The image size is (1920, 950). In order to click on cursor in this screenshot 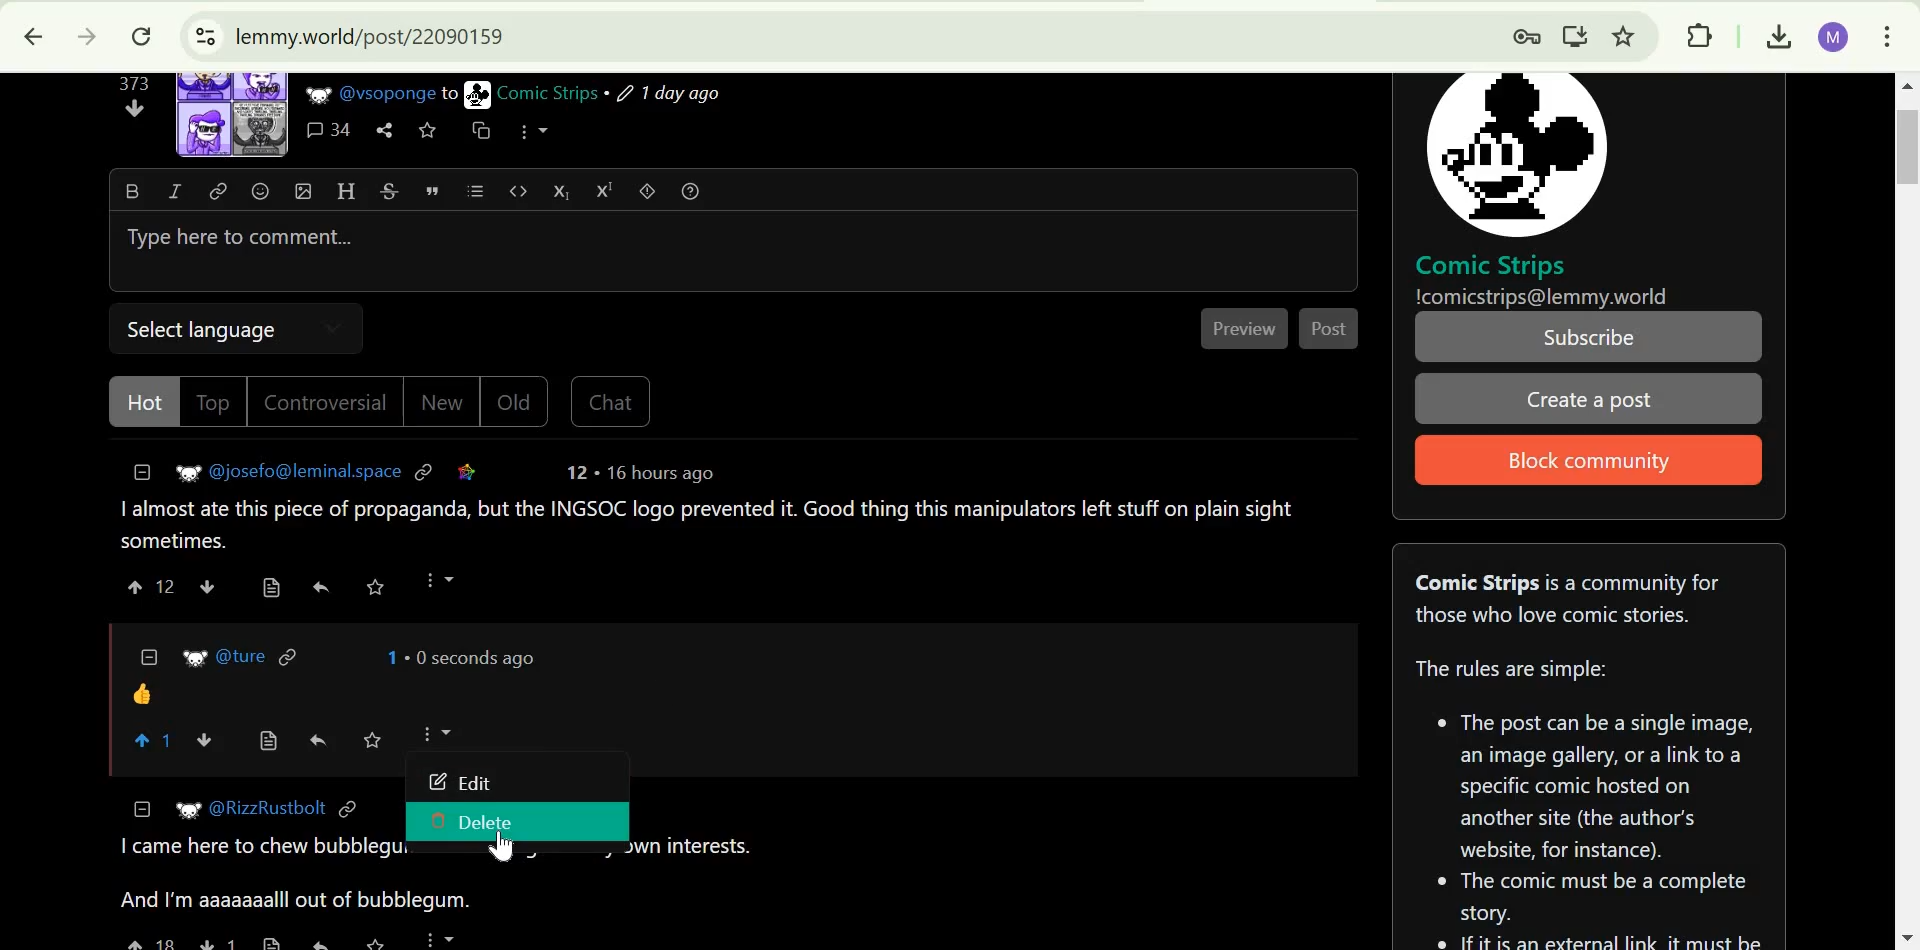, I will do `click(500, 849)`.